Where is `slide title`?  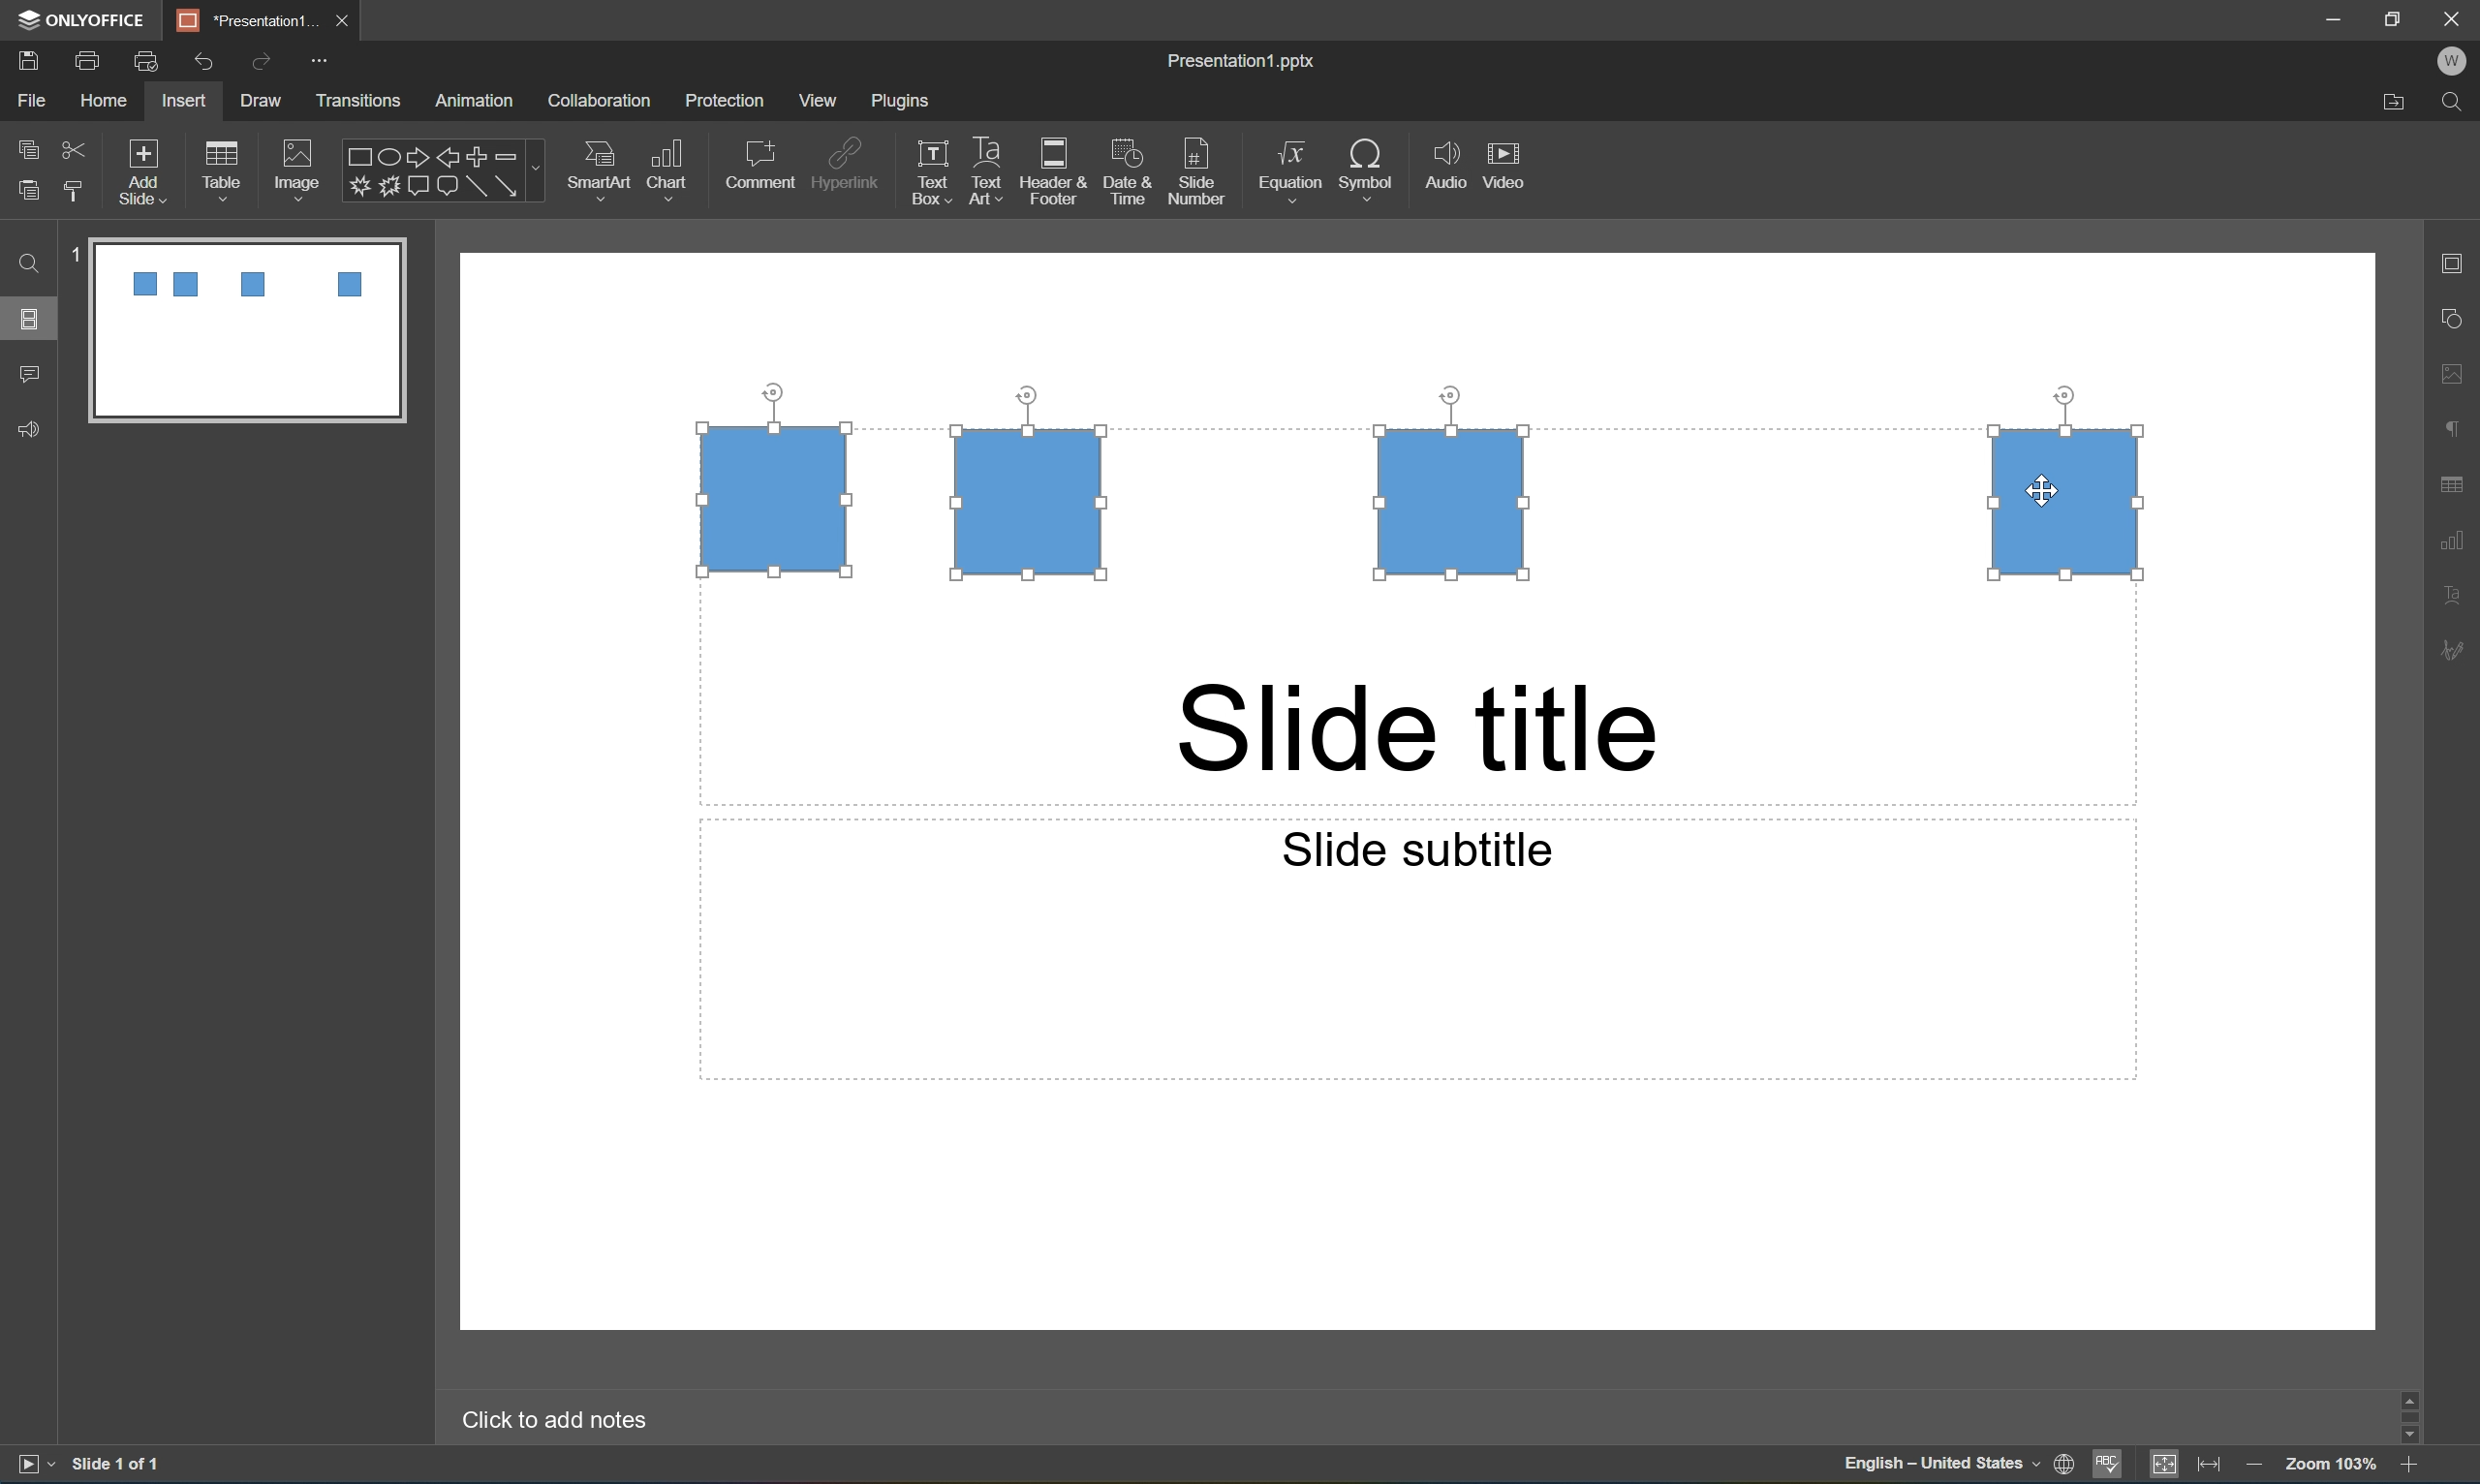 slide title is located at coordinates (1418, 729).